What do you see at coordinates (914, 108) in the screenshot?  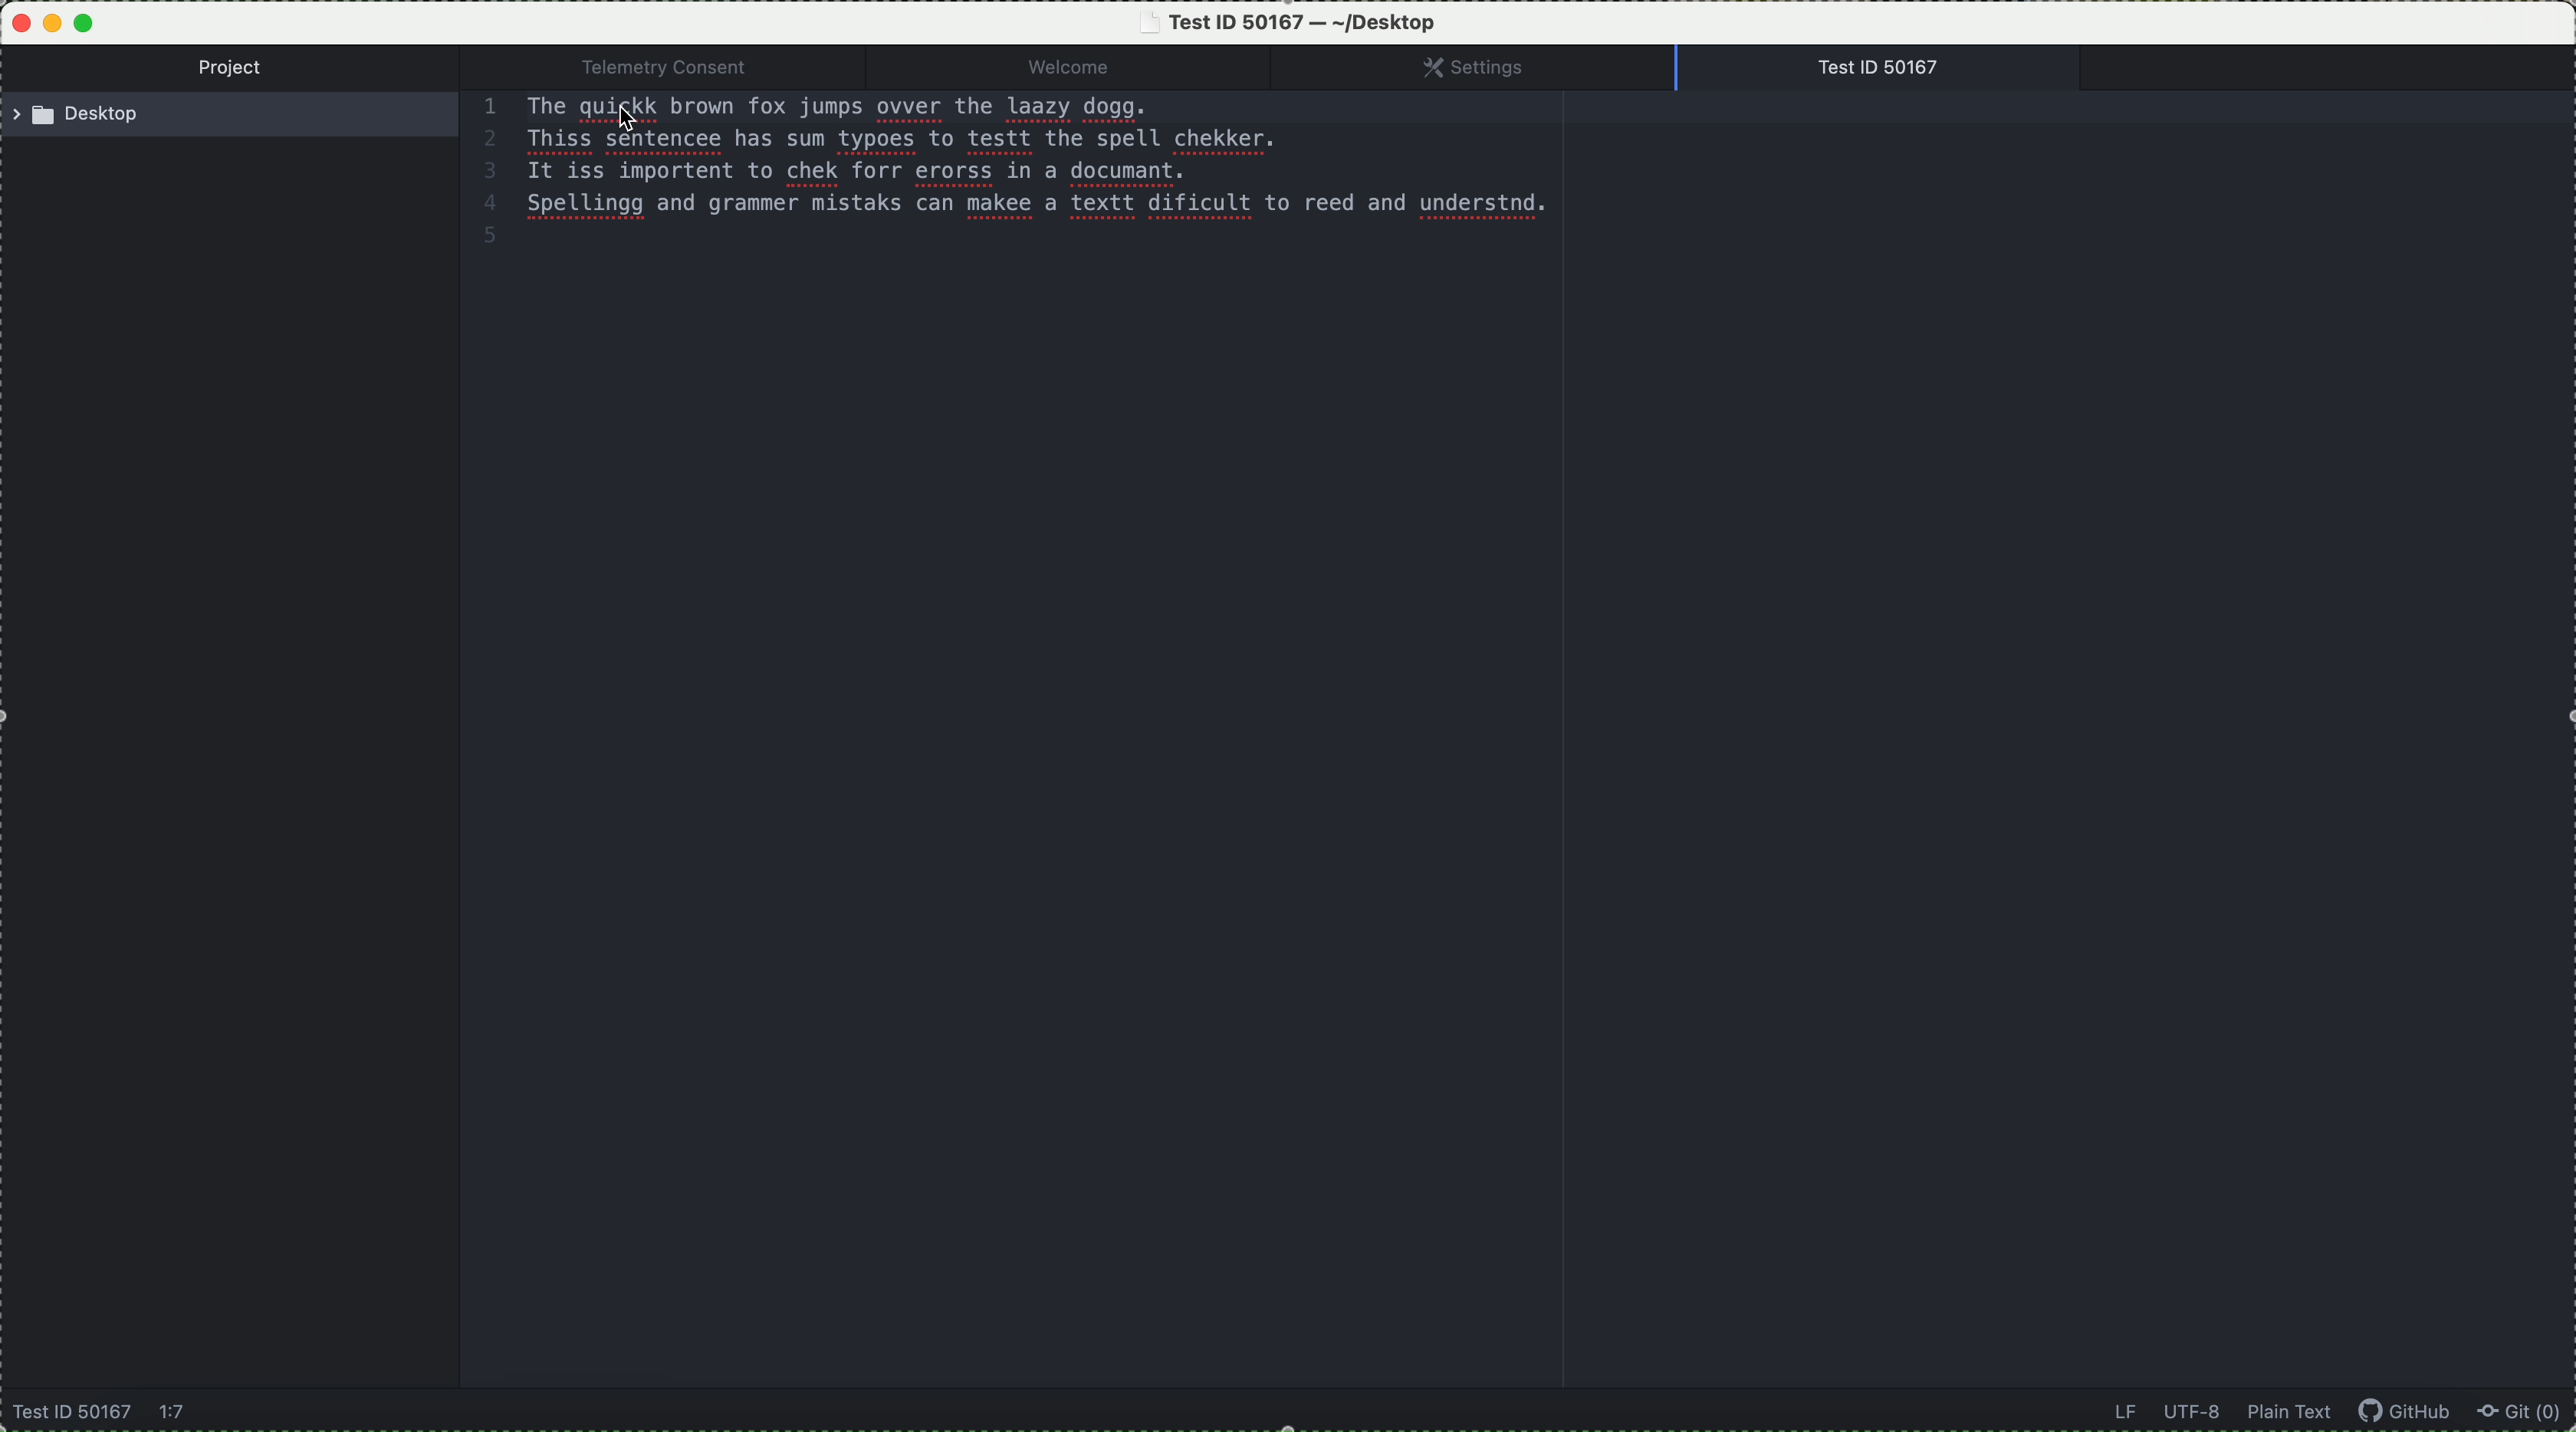 I see `sentence` at bounding box center [914, 108].